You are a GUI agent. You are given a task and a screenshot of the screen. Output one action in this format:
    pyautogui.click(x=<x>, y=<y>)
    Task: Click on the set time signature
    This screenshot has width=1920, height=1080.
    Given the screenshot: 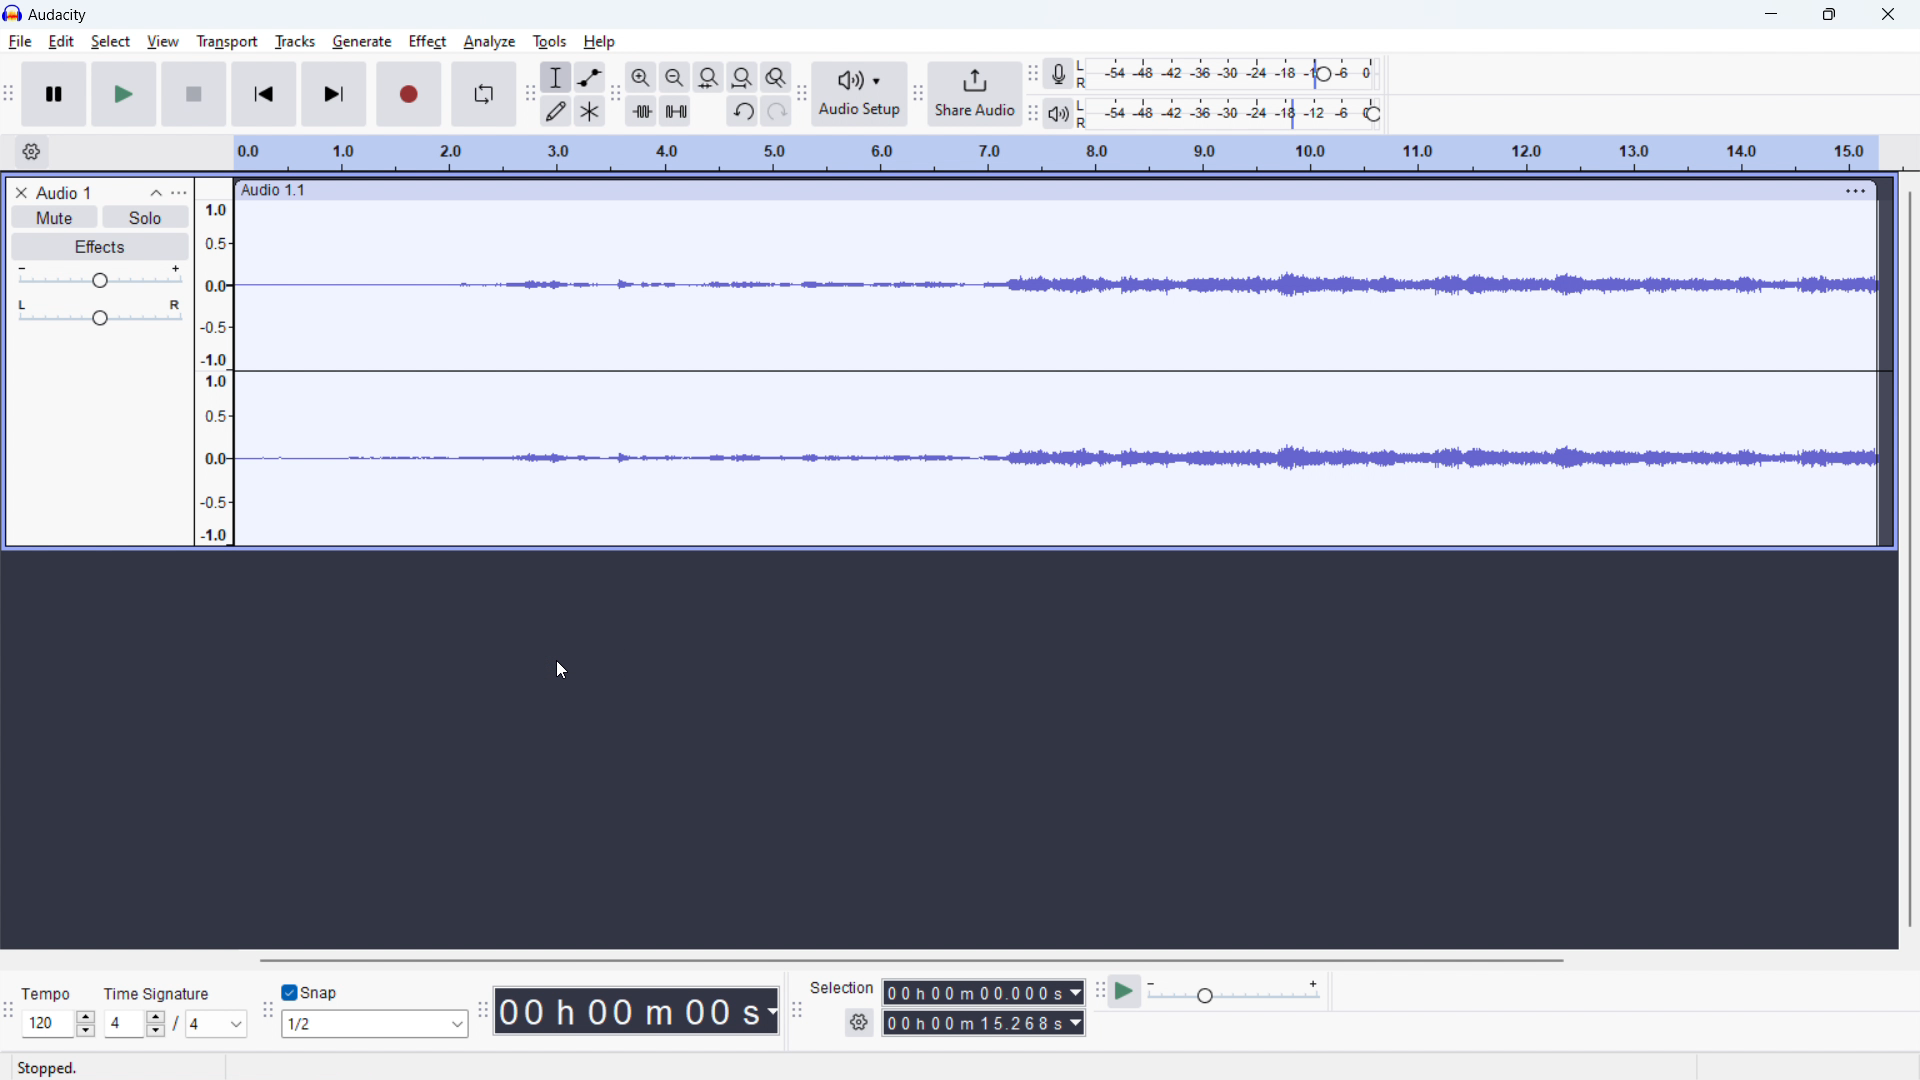 What is the action you would take?
    pyautogui.click(x=176, y=1024)
    